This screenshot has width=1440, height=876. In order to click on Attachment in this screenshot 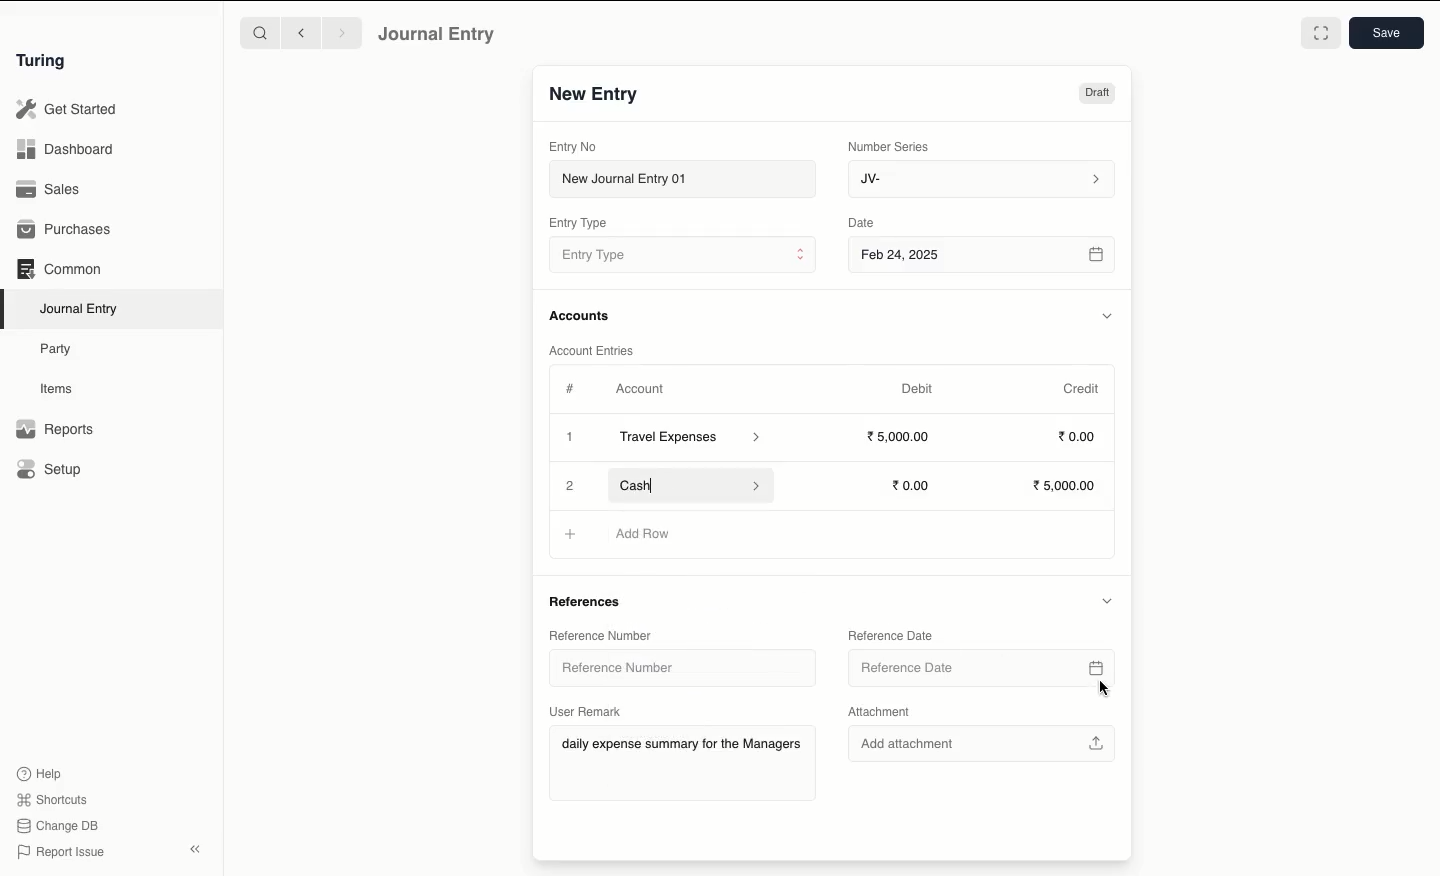, I will do `click(889, 712)`.